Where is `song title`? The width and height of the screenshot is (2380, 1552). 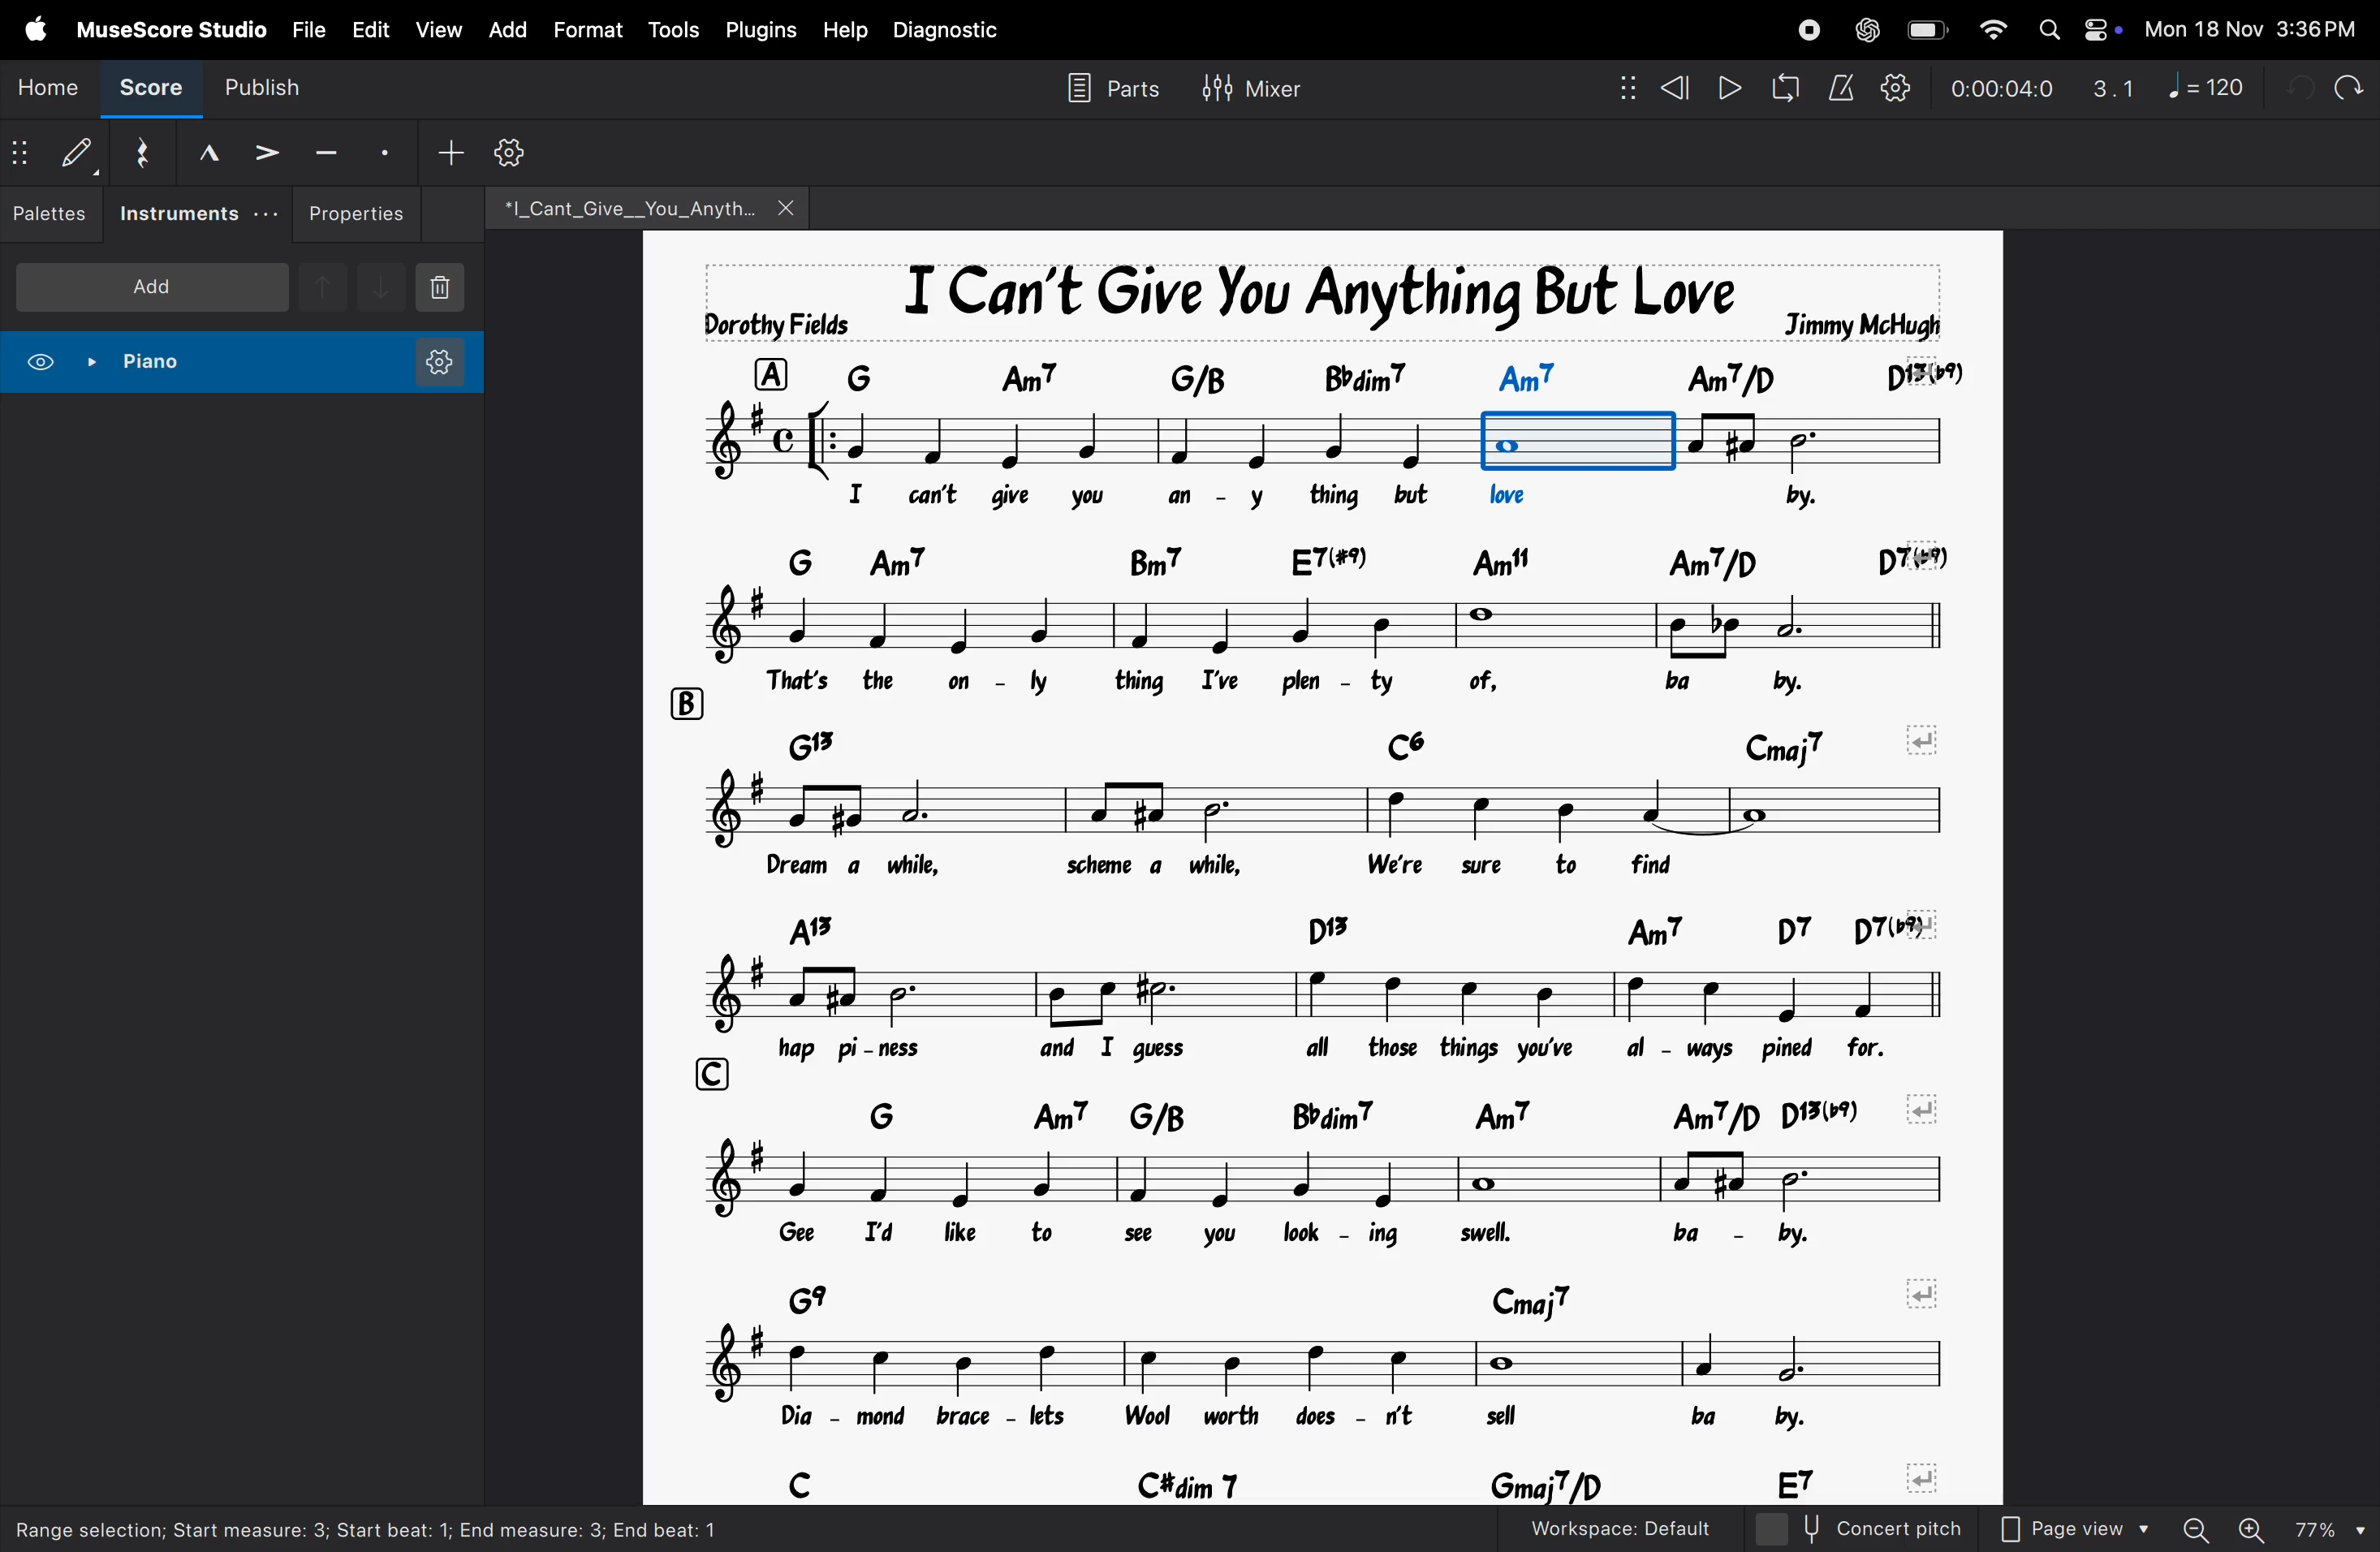
song title is located at coordinates (1307, 302).